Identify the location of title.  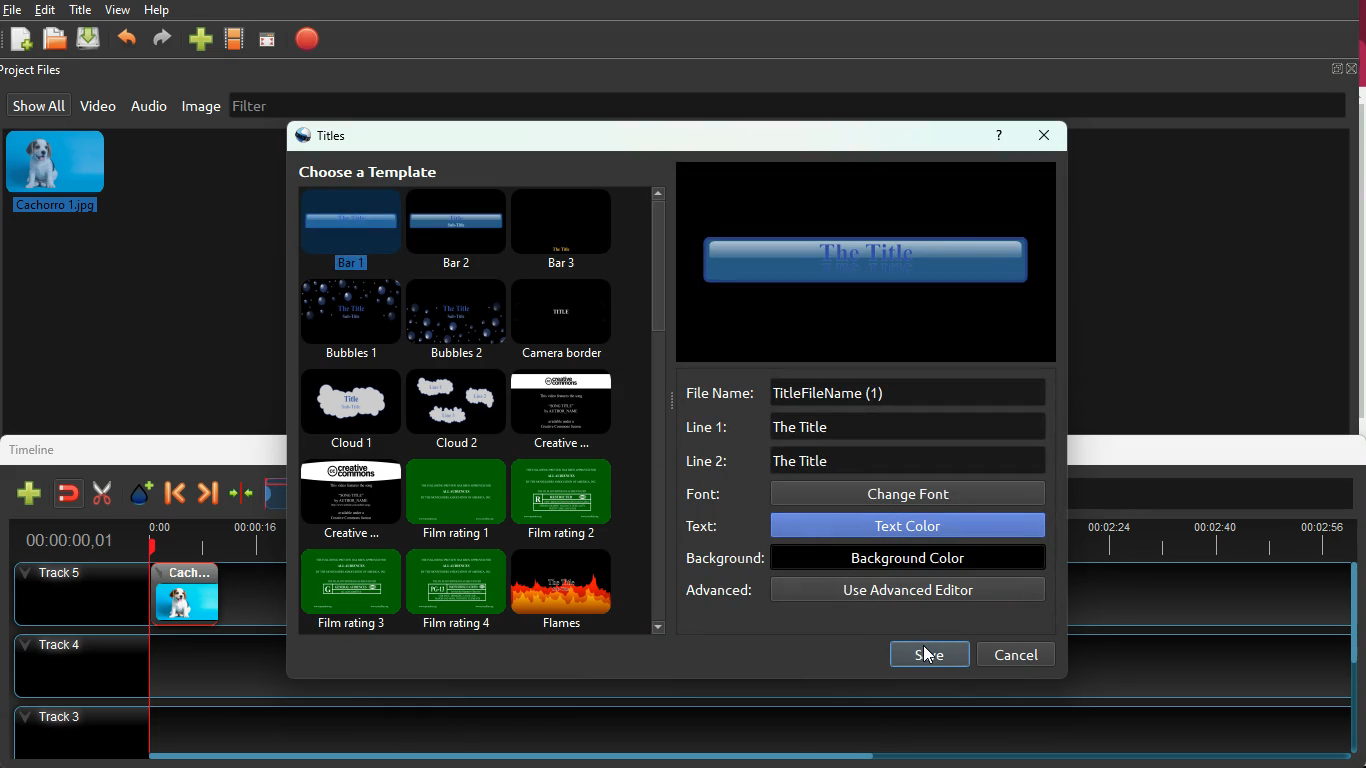
(83, 9).